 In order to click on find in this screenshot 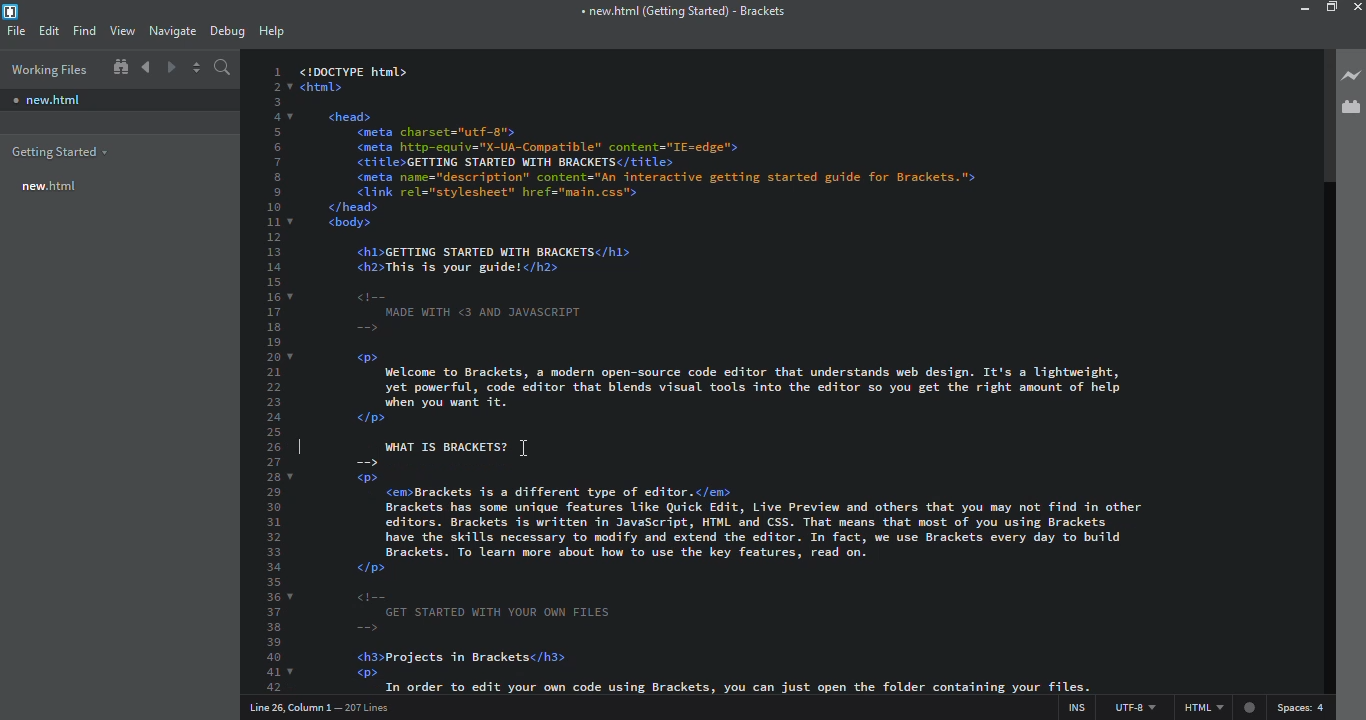, I will do `click(84, 31)`.